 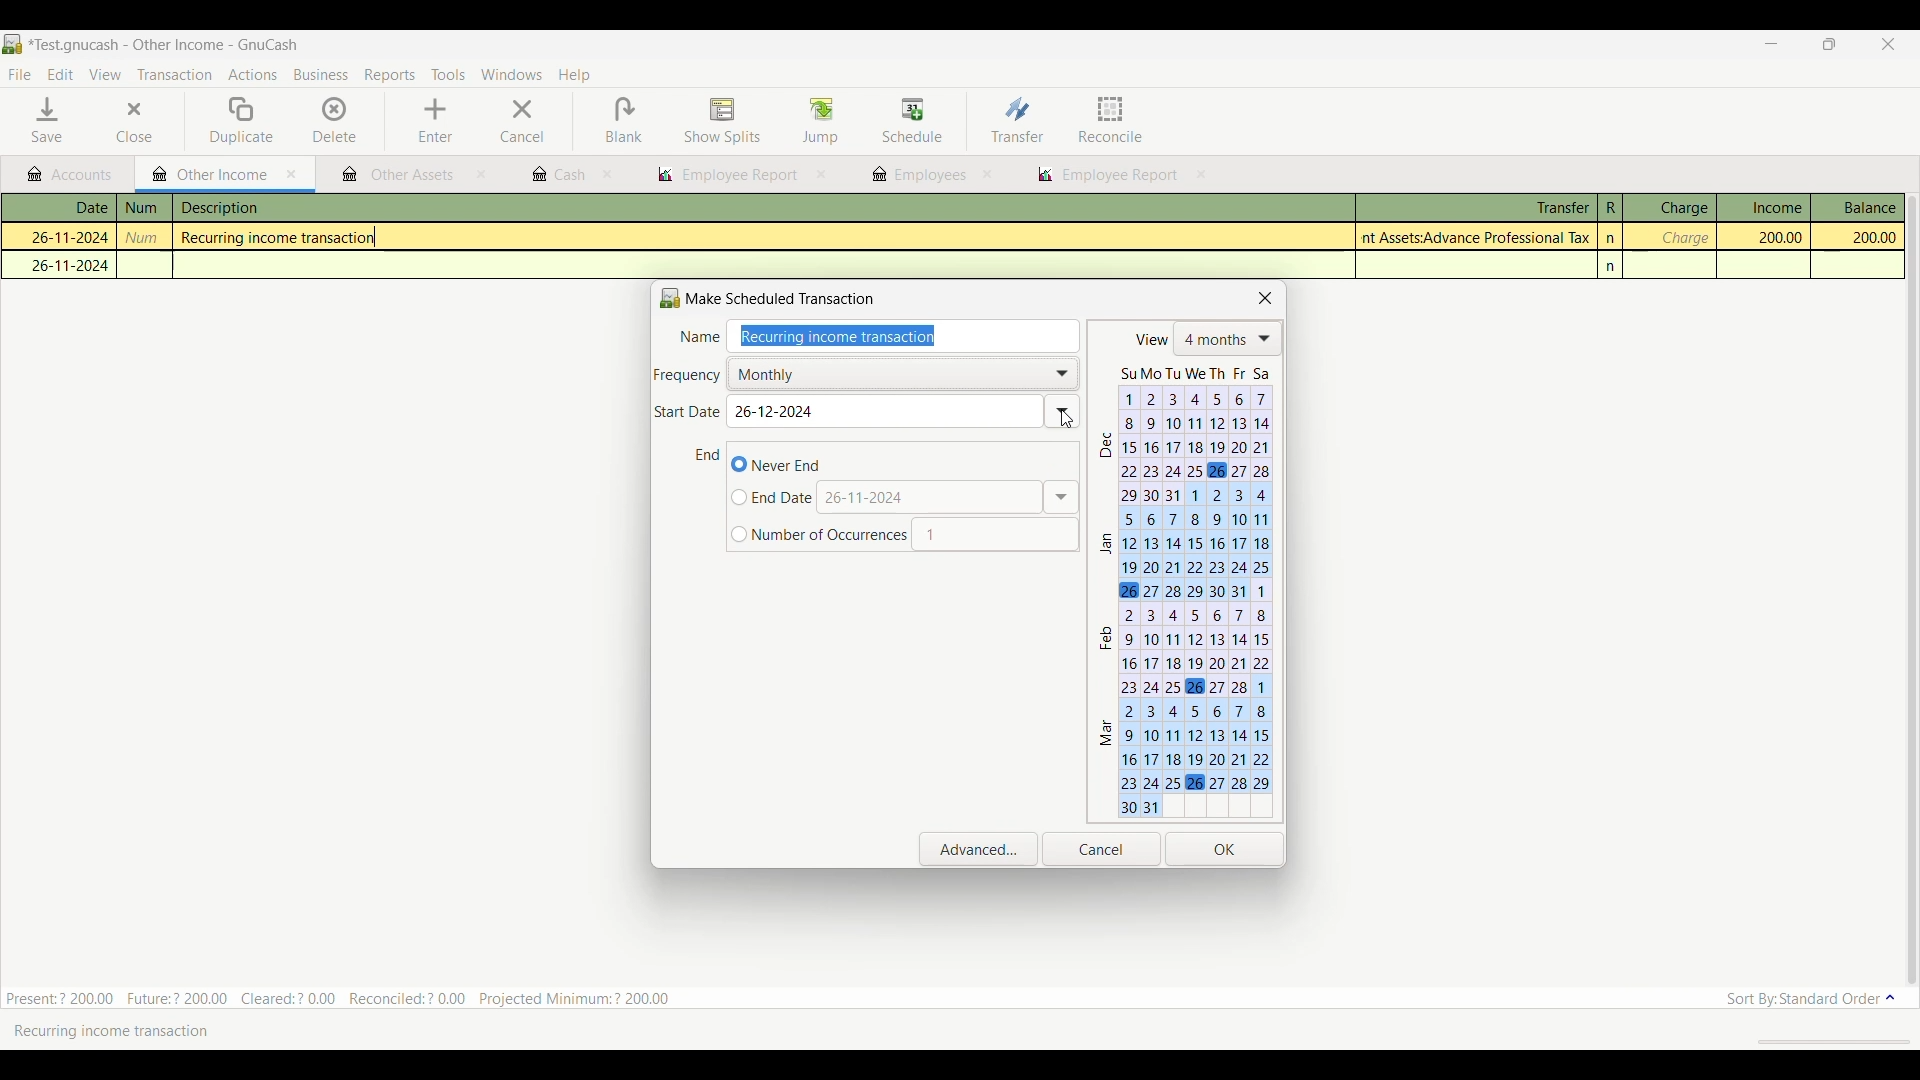 I want to click on Close current tab, so click(x=292, y=175).